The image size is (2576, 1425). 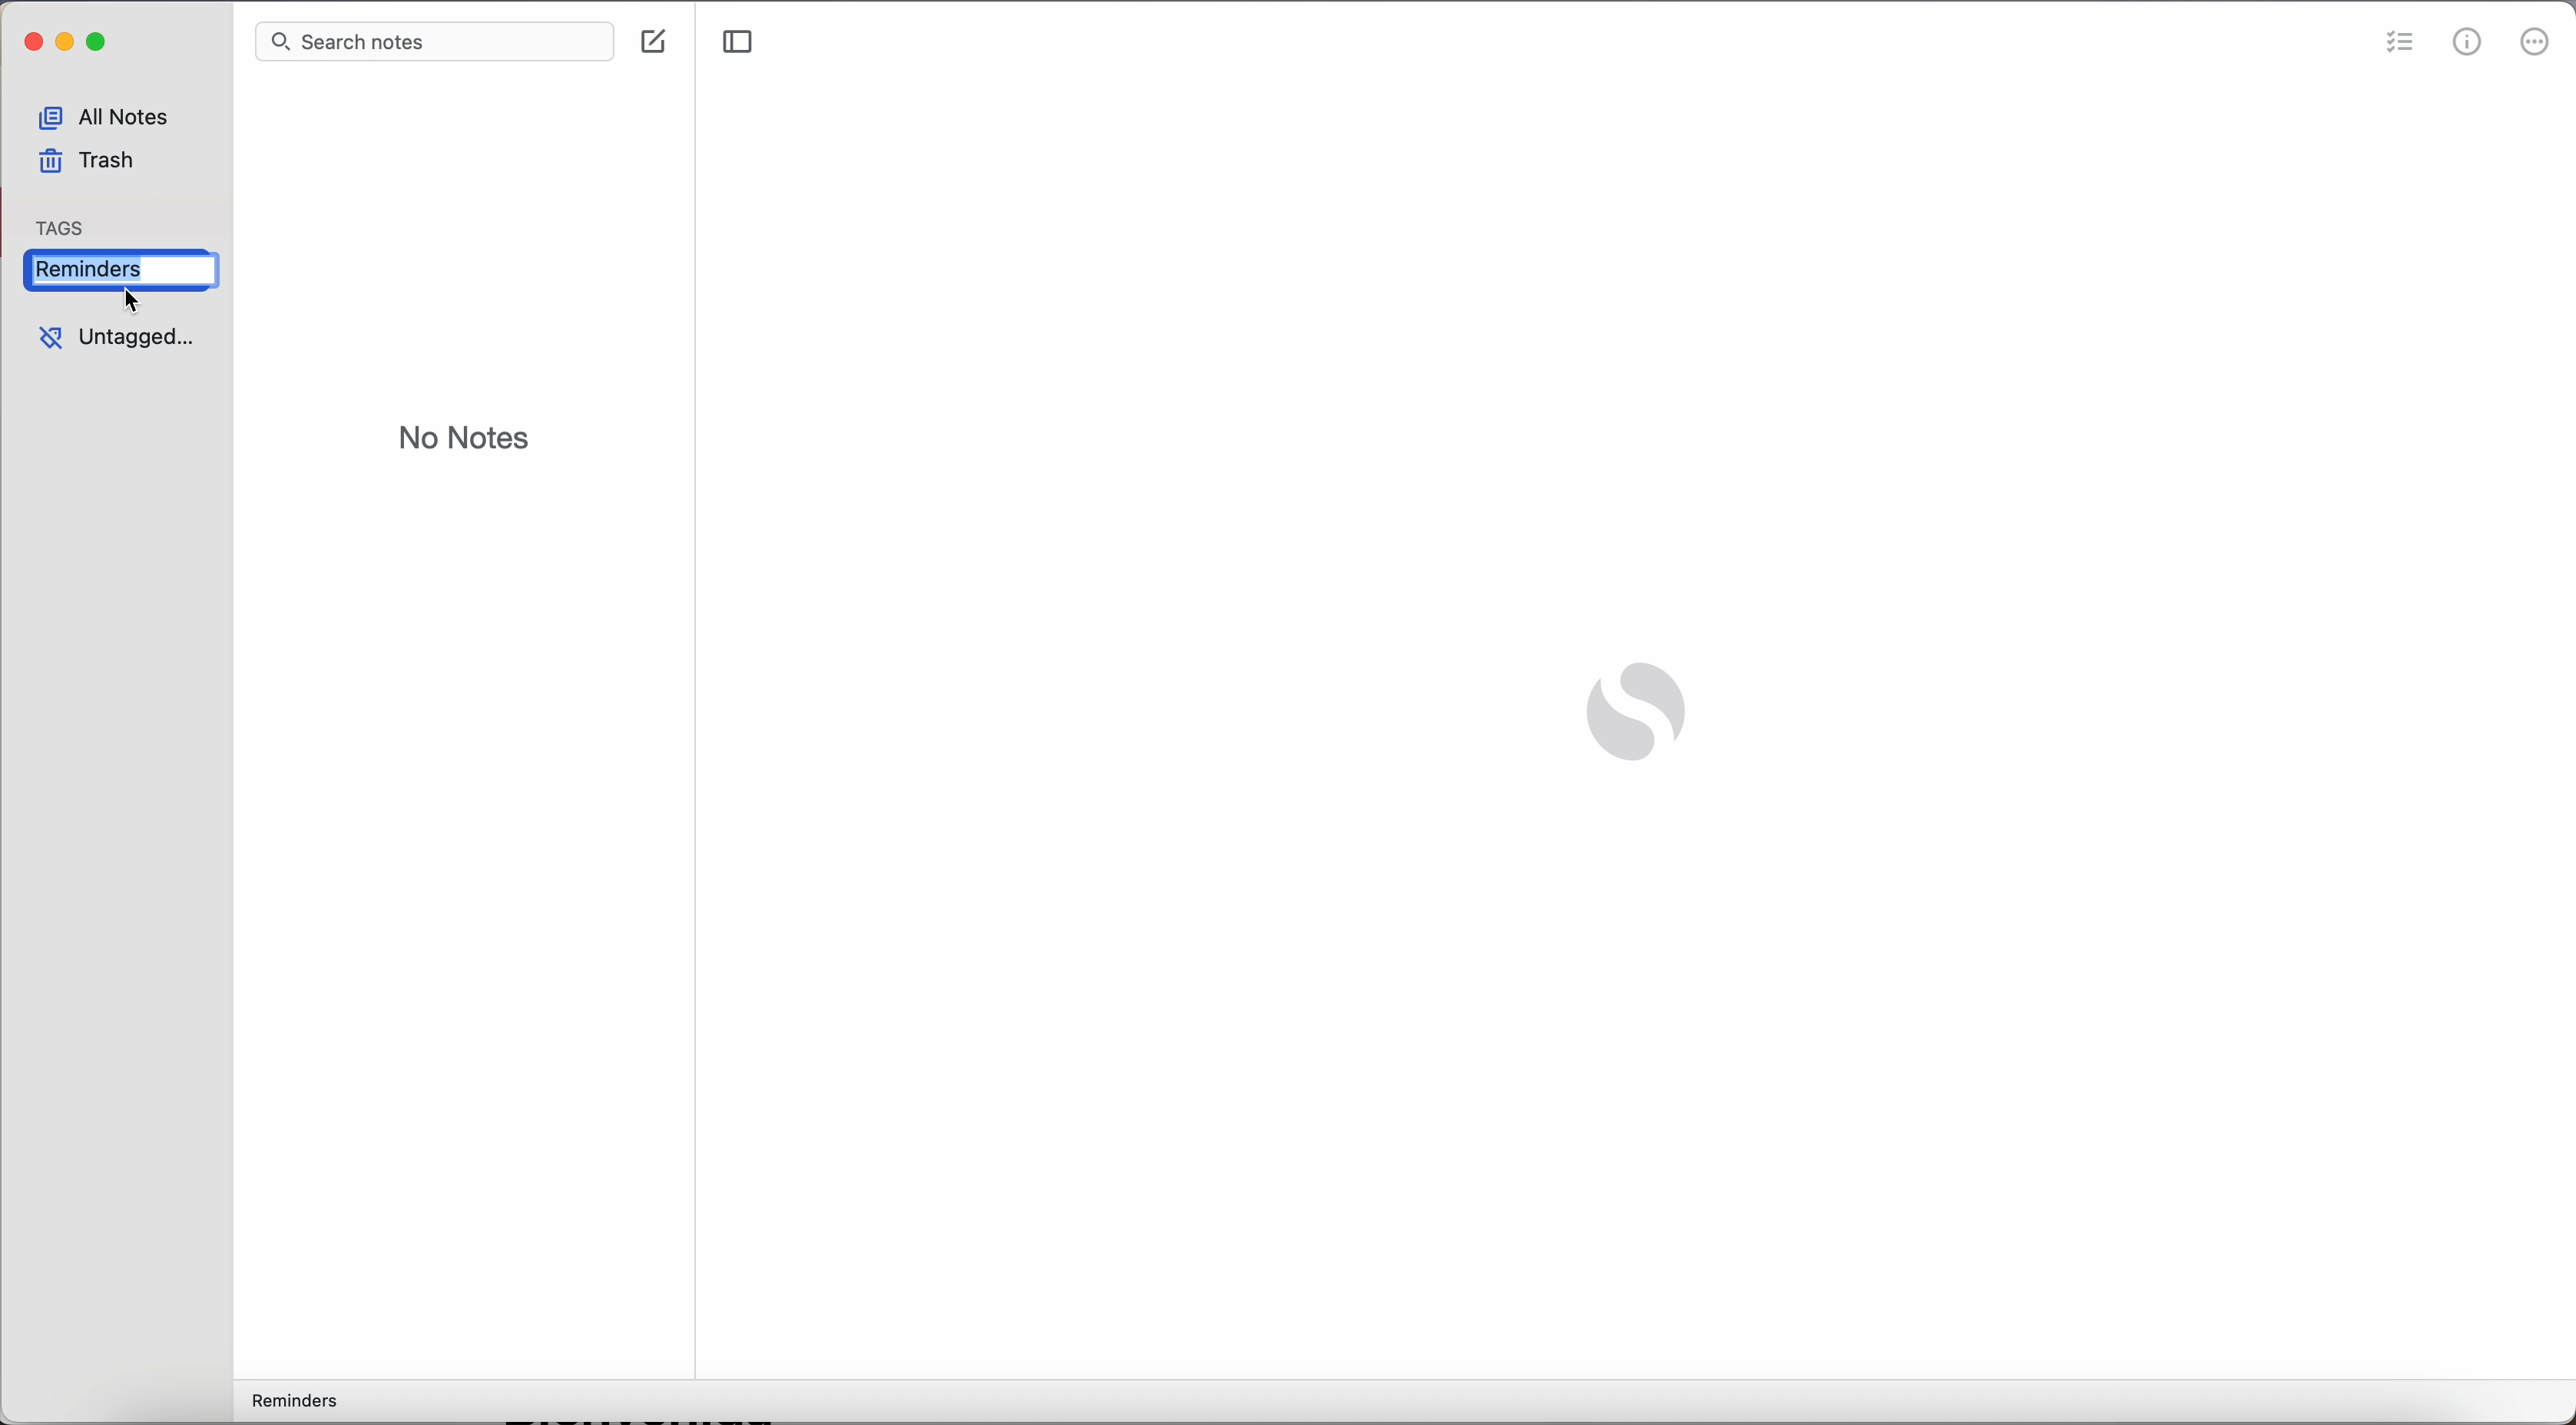 I want to click on metrics, so click(x=2470, y=44).